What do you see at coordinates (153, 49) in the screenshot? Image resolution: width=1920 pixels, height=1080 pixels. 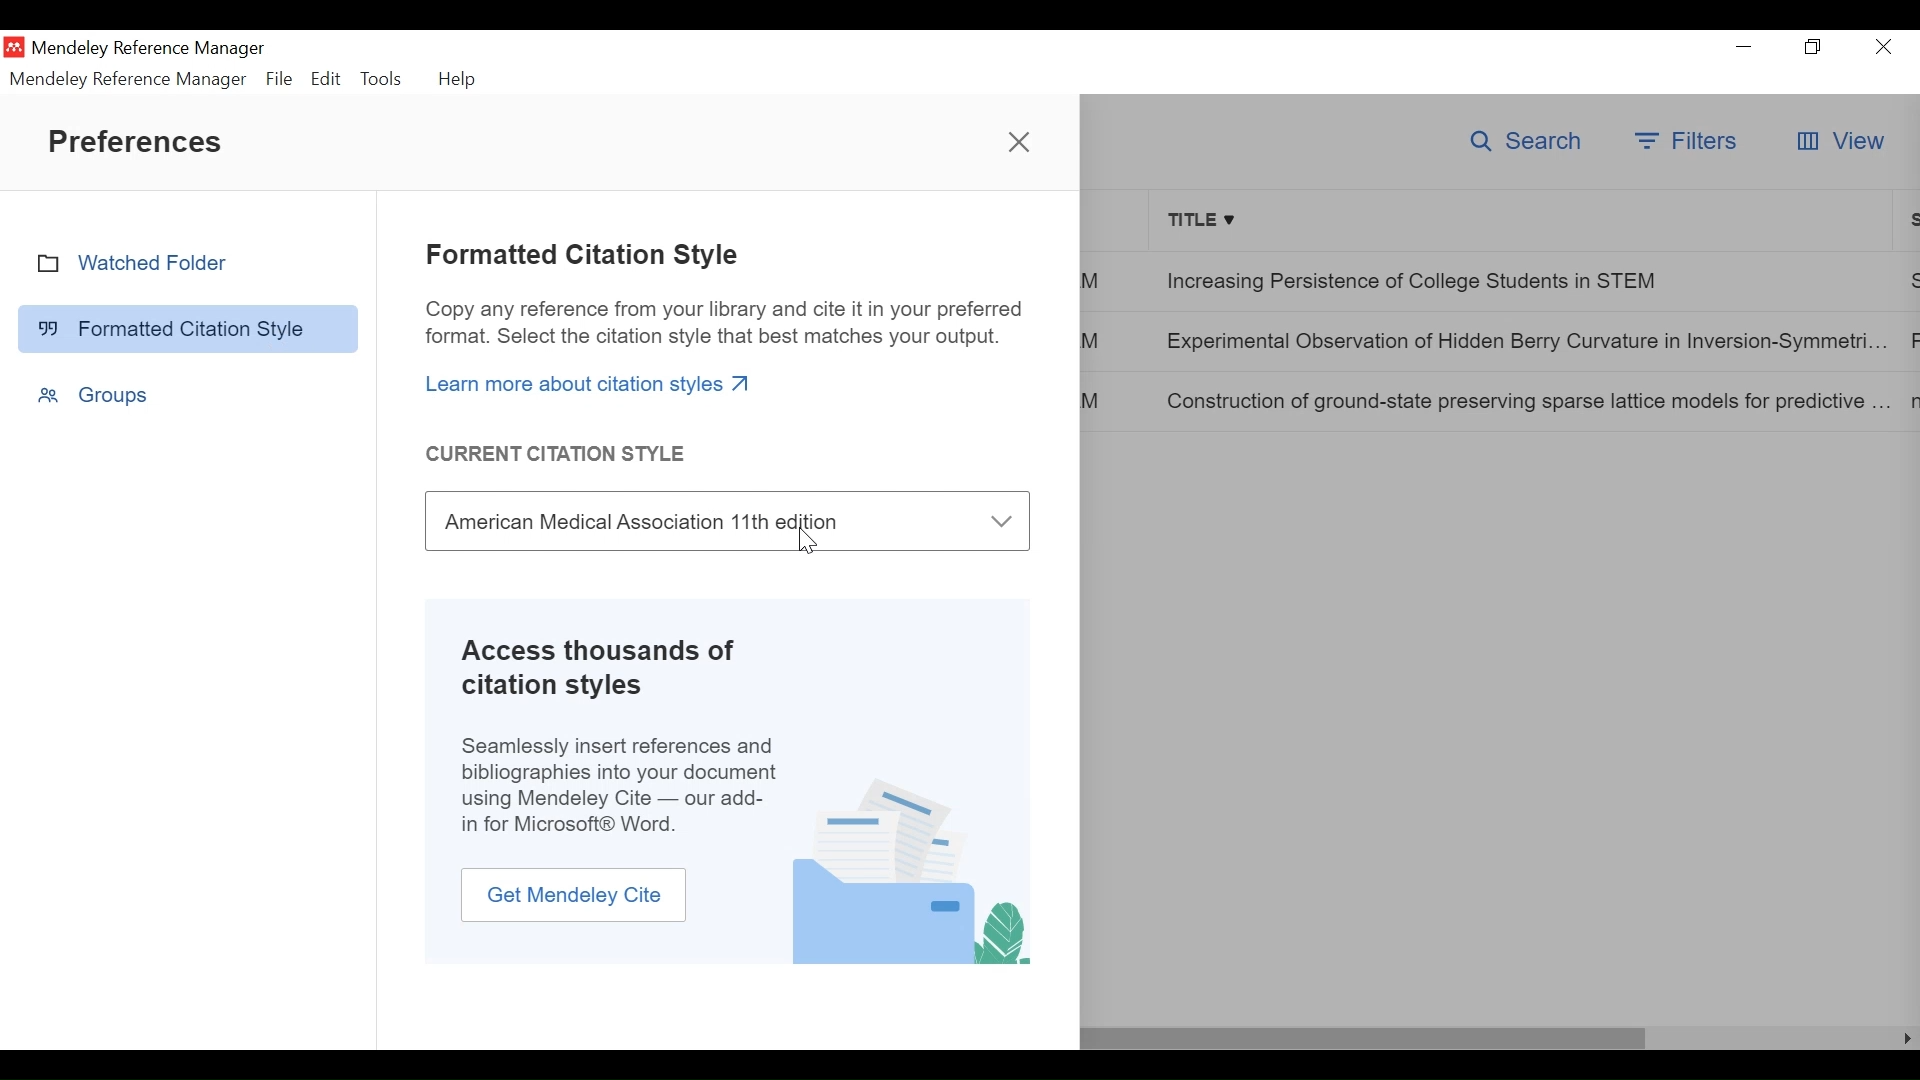 I see `Mendeley Reference Manager` at bounding box center [153, 49].